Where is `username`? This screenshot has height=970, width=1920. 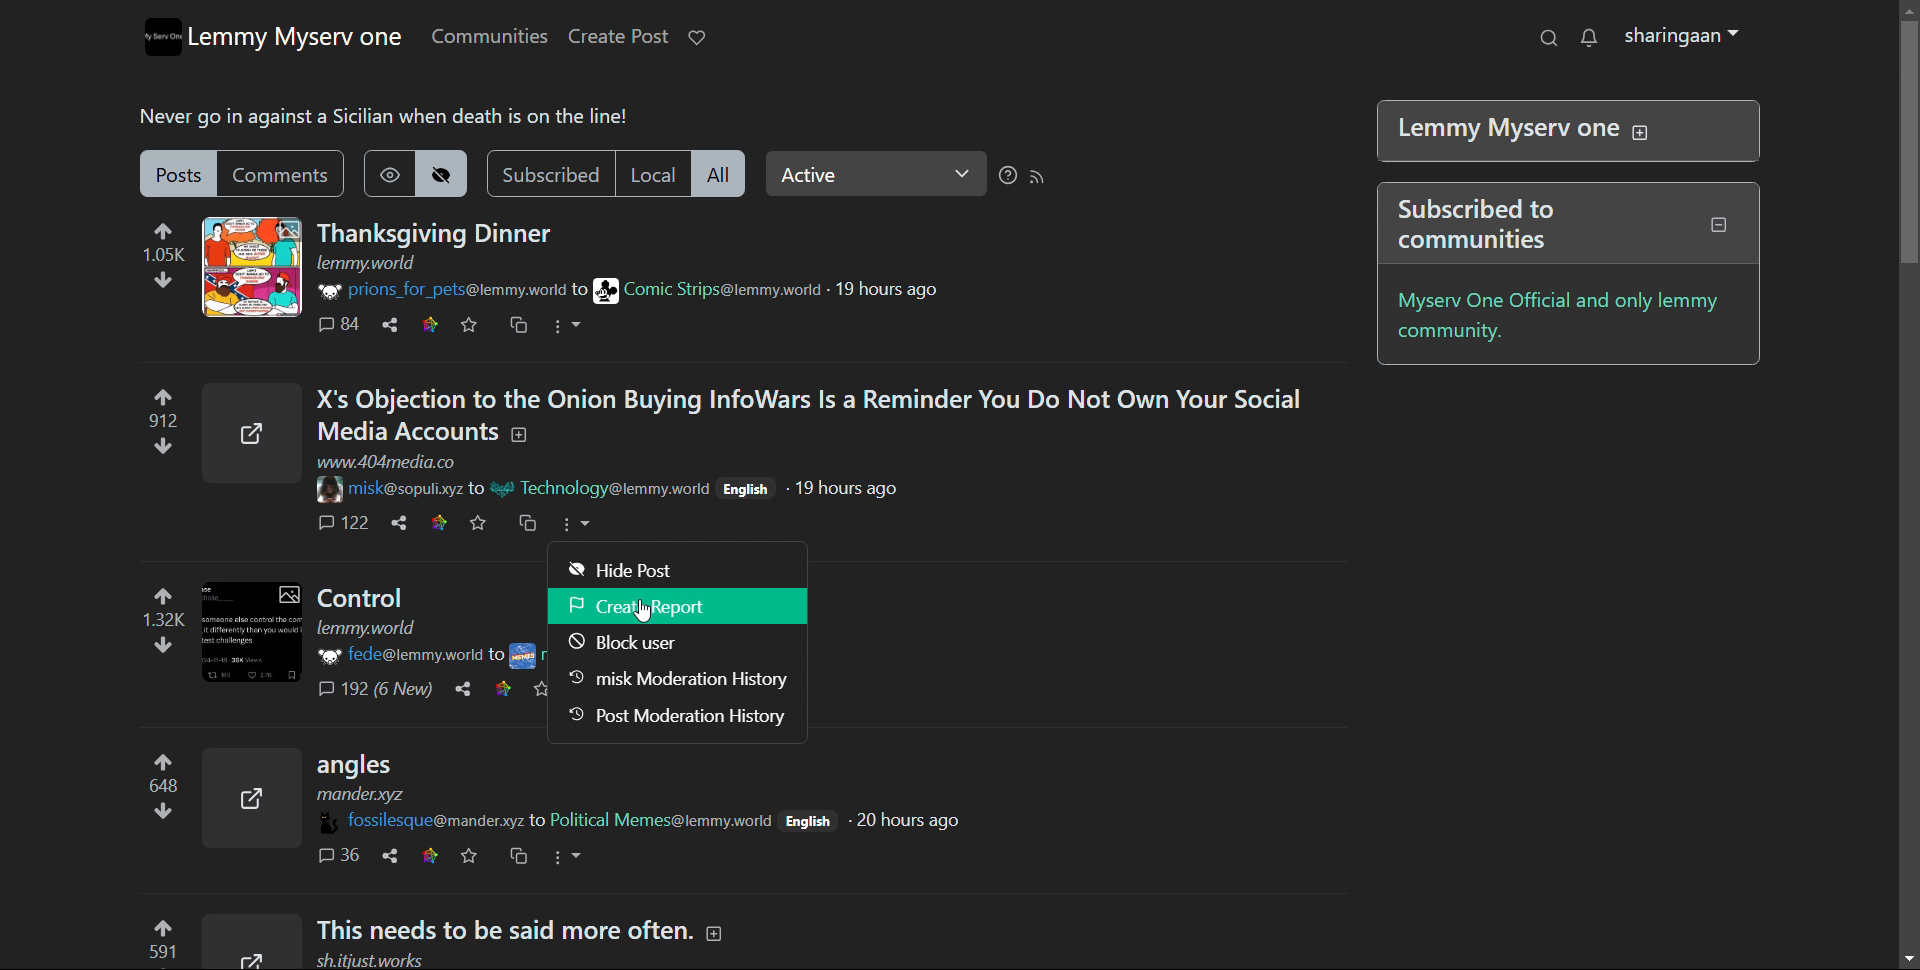
username is located at coordinates (419, 820).